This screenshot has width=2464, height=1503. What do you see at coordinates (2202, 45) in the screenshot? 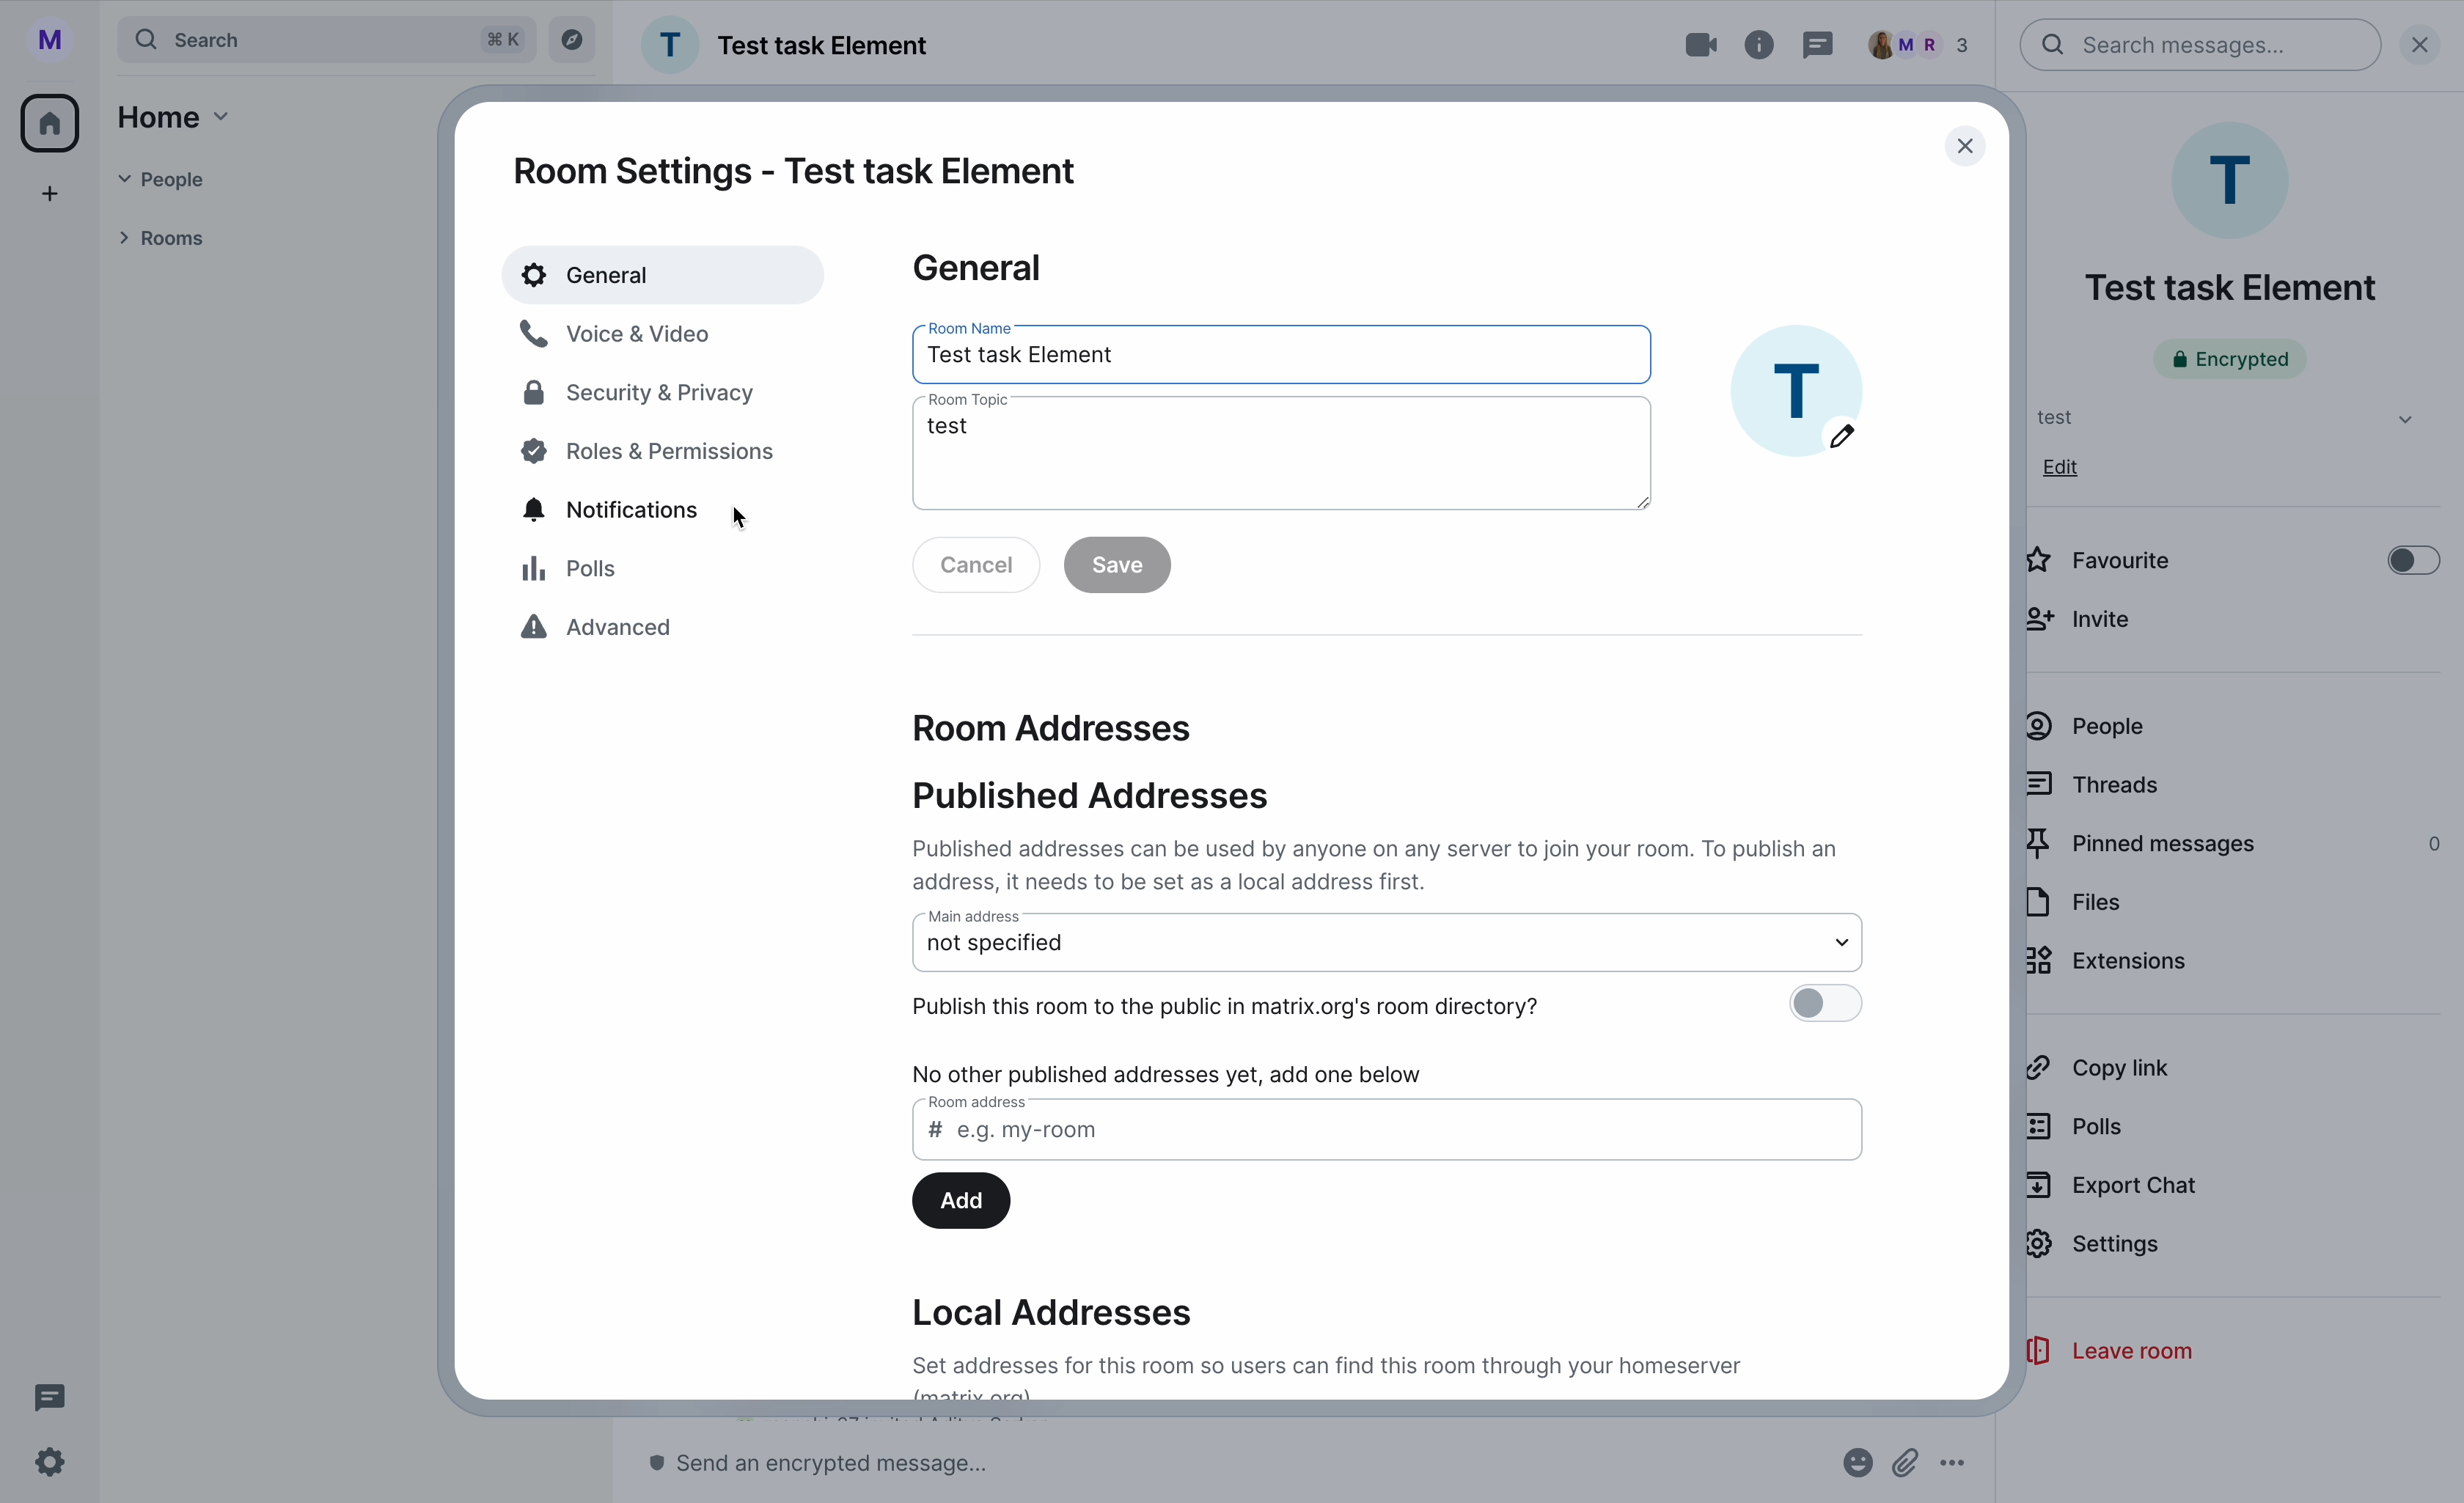
I see `search bar` at bounding box center [2202, 45].